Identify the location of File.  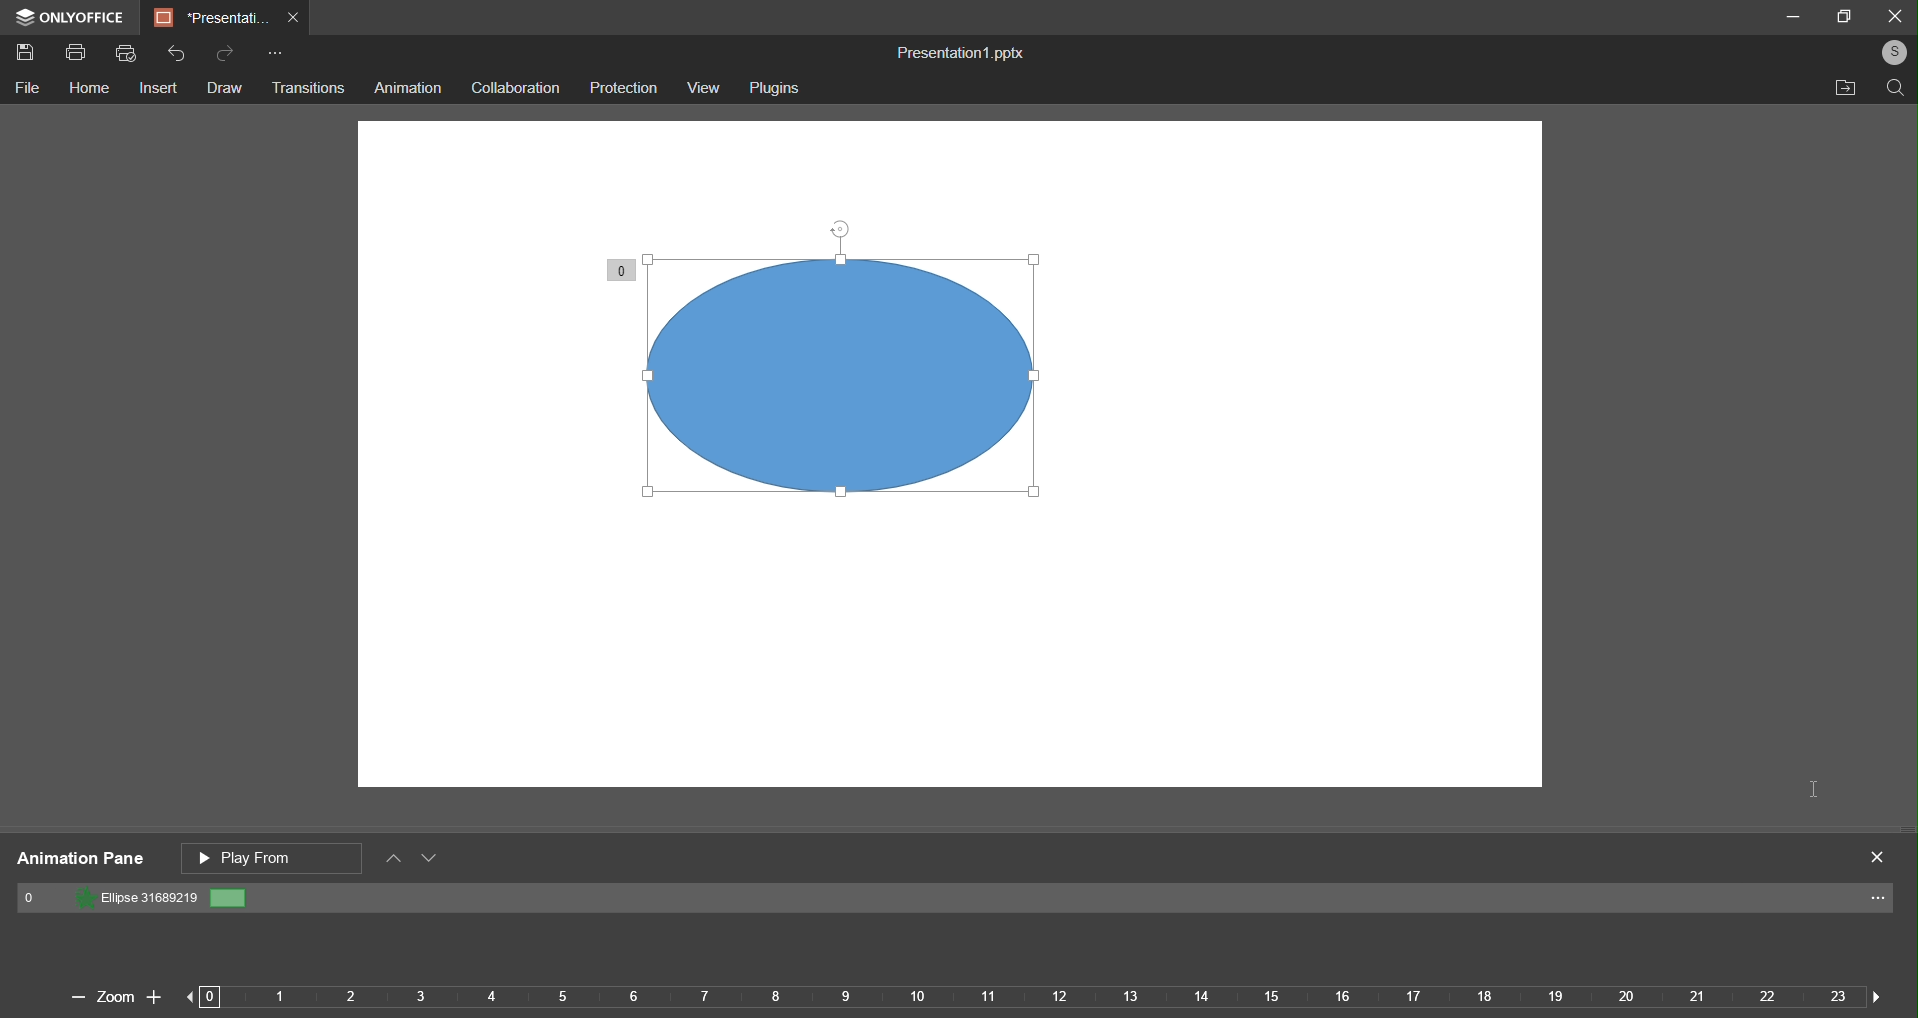
(31, 89).